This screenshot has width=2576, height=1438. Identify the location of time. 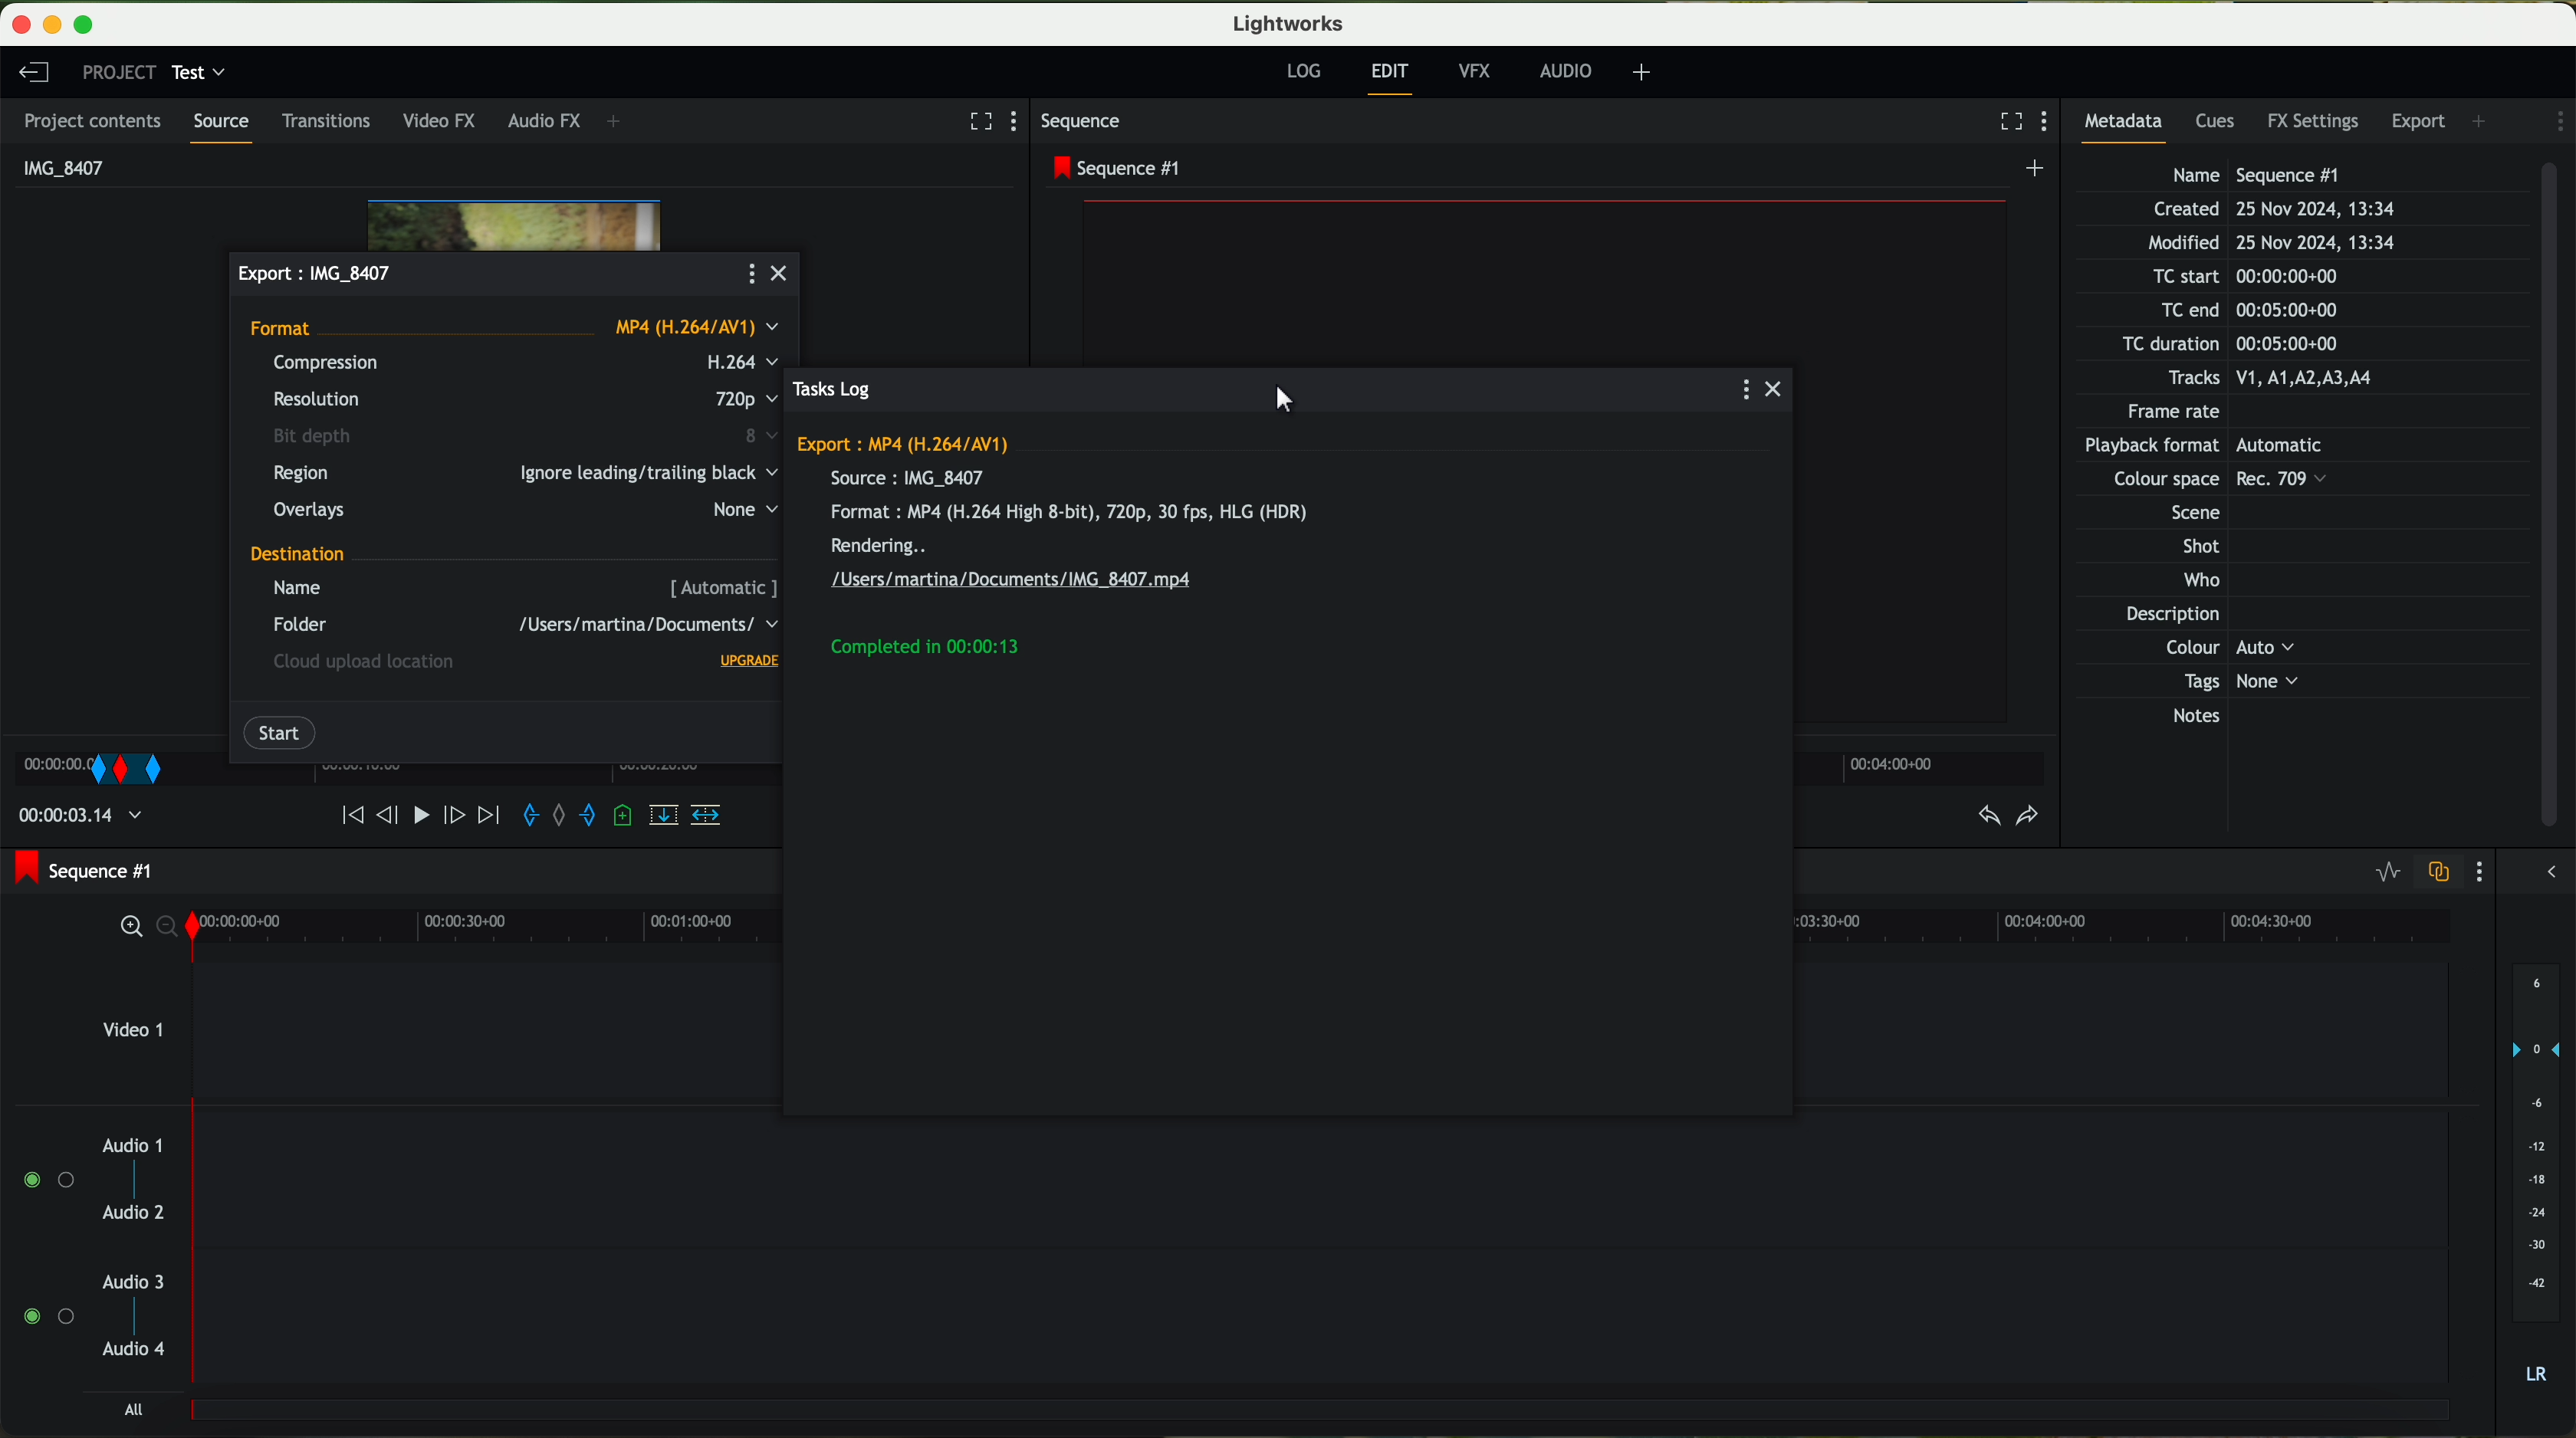
(1114, 816).